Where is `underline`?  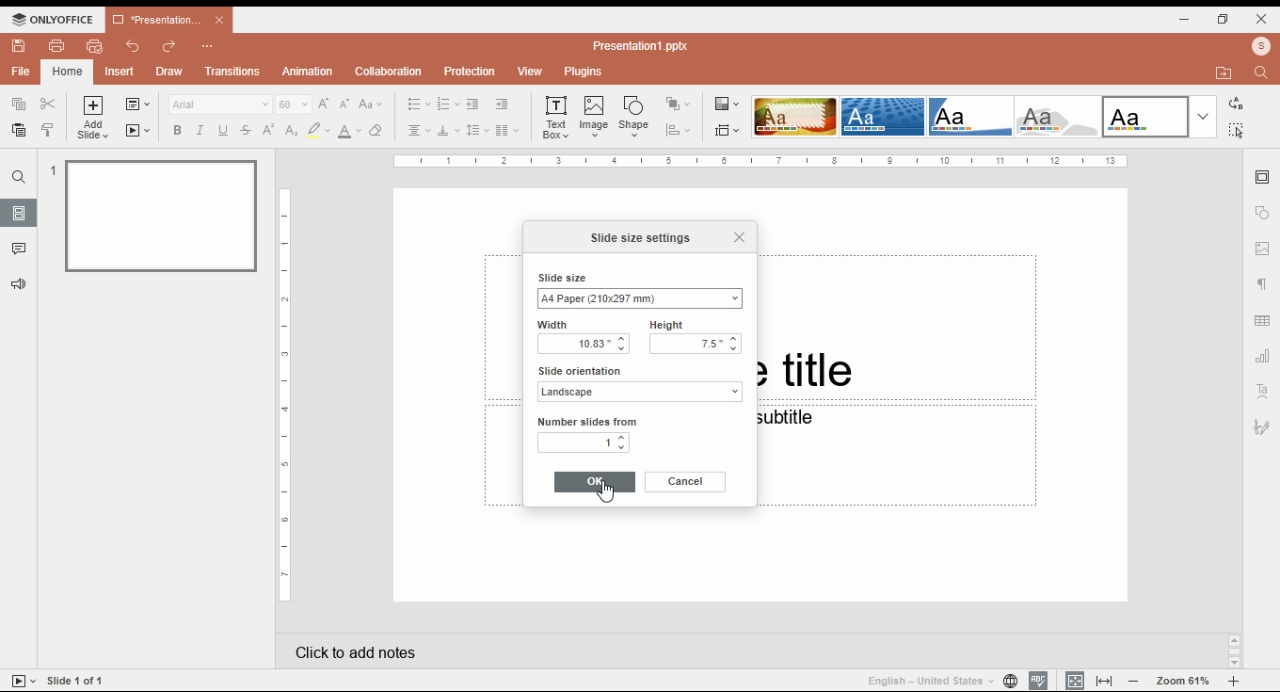
underline is located at coordinates (222, 130).